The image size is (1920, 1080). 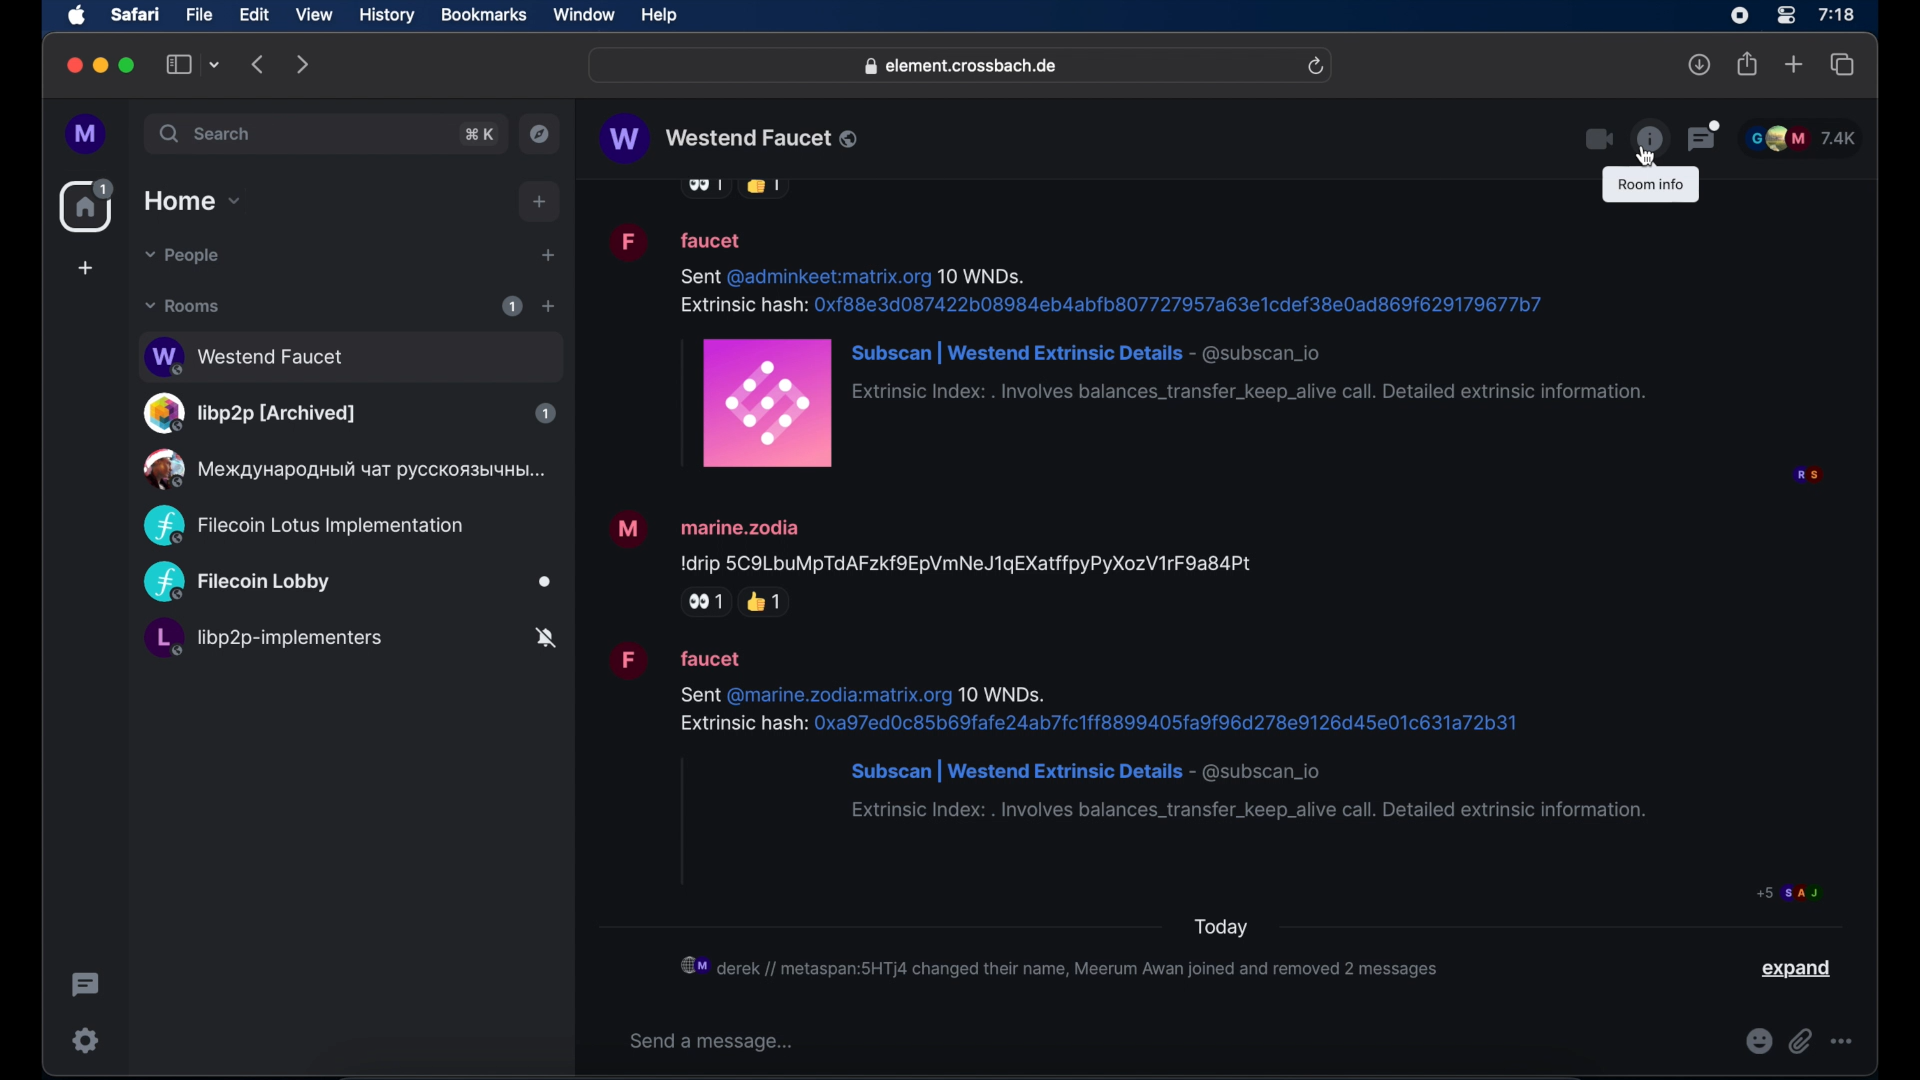 What do you see at coordinates (85, 268) in the screenshot?
I see `create space` at bounding box center [85, 268].